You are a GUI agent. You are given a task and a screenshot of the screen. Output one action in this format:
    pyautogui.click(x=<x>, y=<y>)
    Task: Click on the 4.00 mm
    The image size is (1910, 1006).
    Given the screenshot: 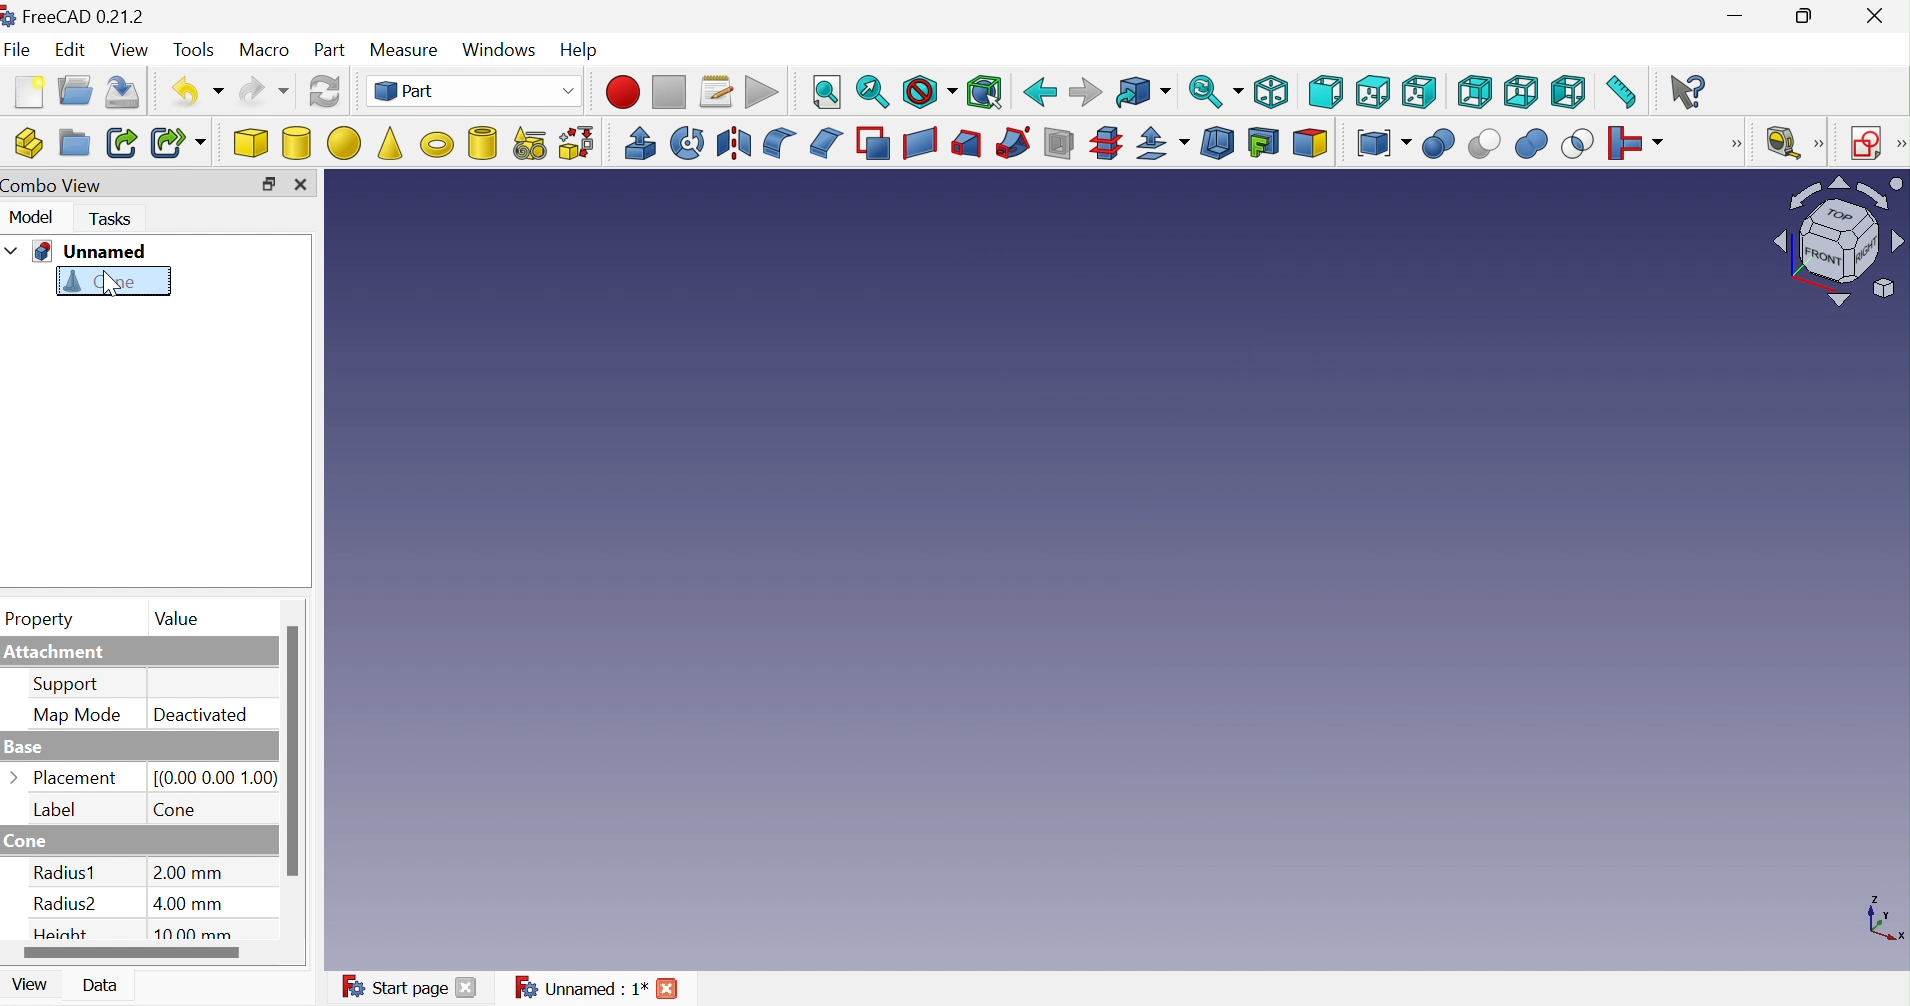 What is the action you would take?
    pyautogui.click(x=190, y=903)
    